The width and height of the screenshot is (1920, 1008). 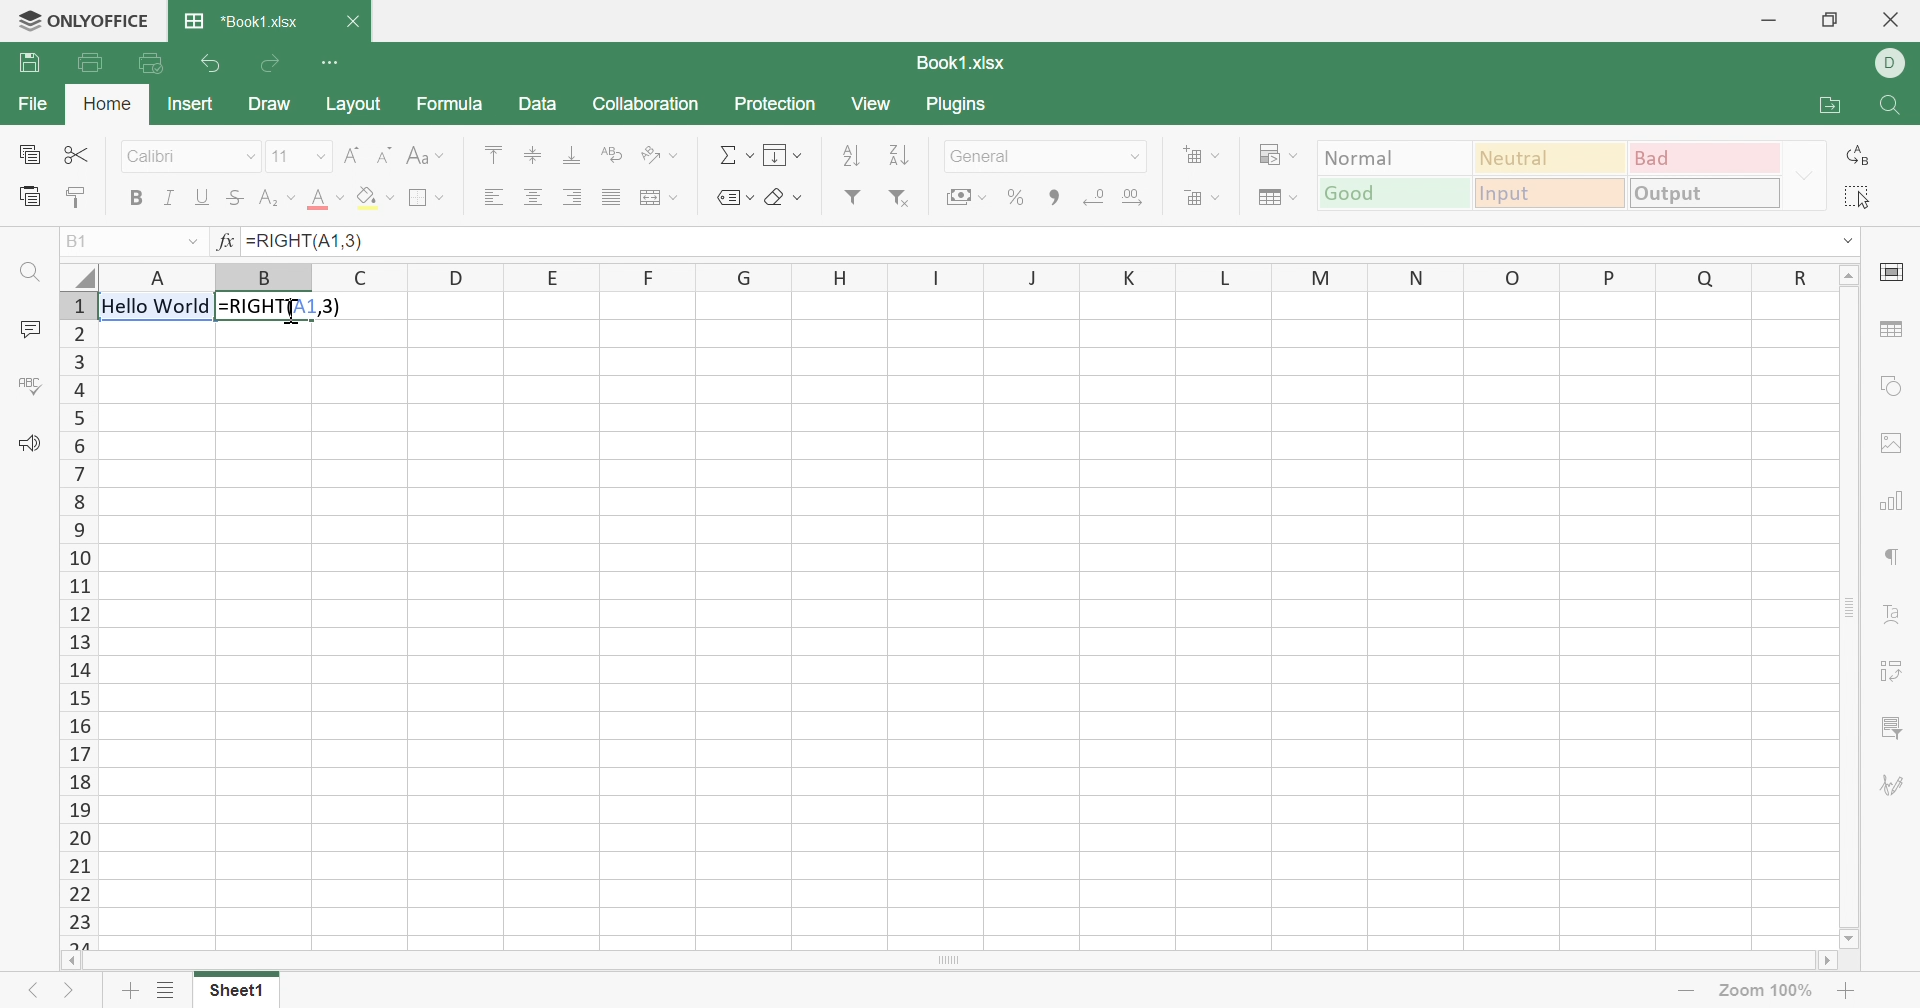 I want to click on B1, so click(x=79, y=239).